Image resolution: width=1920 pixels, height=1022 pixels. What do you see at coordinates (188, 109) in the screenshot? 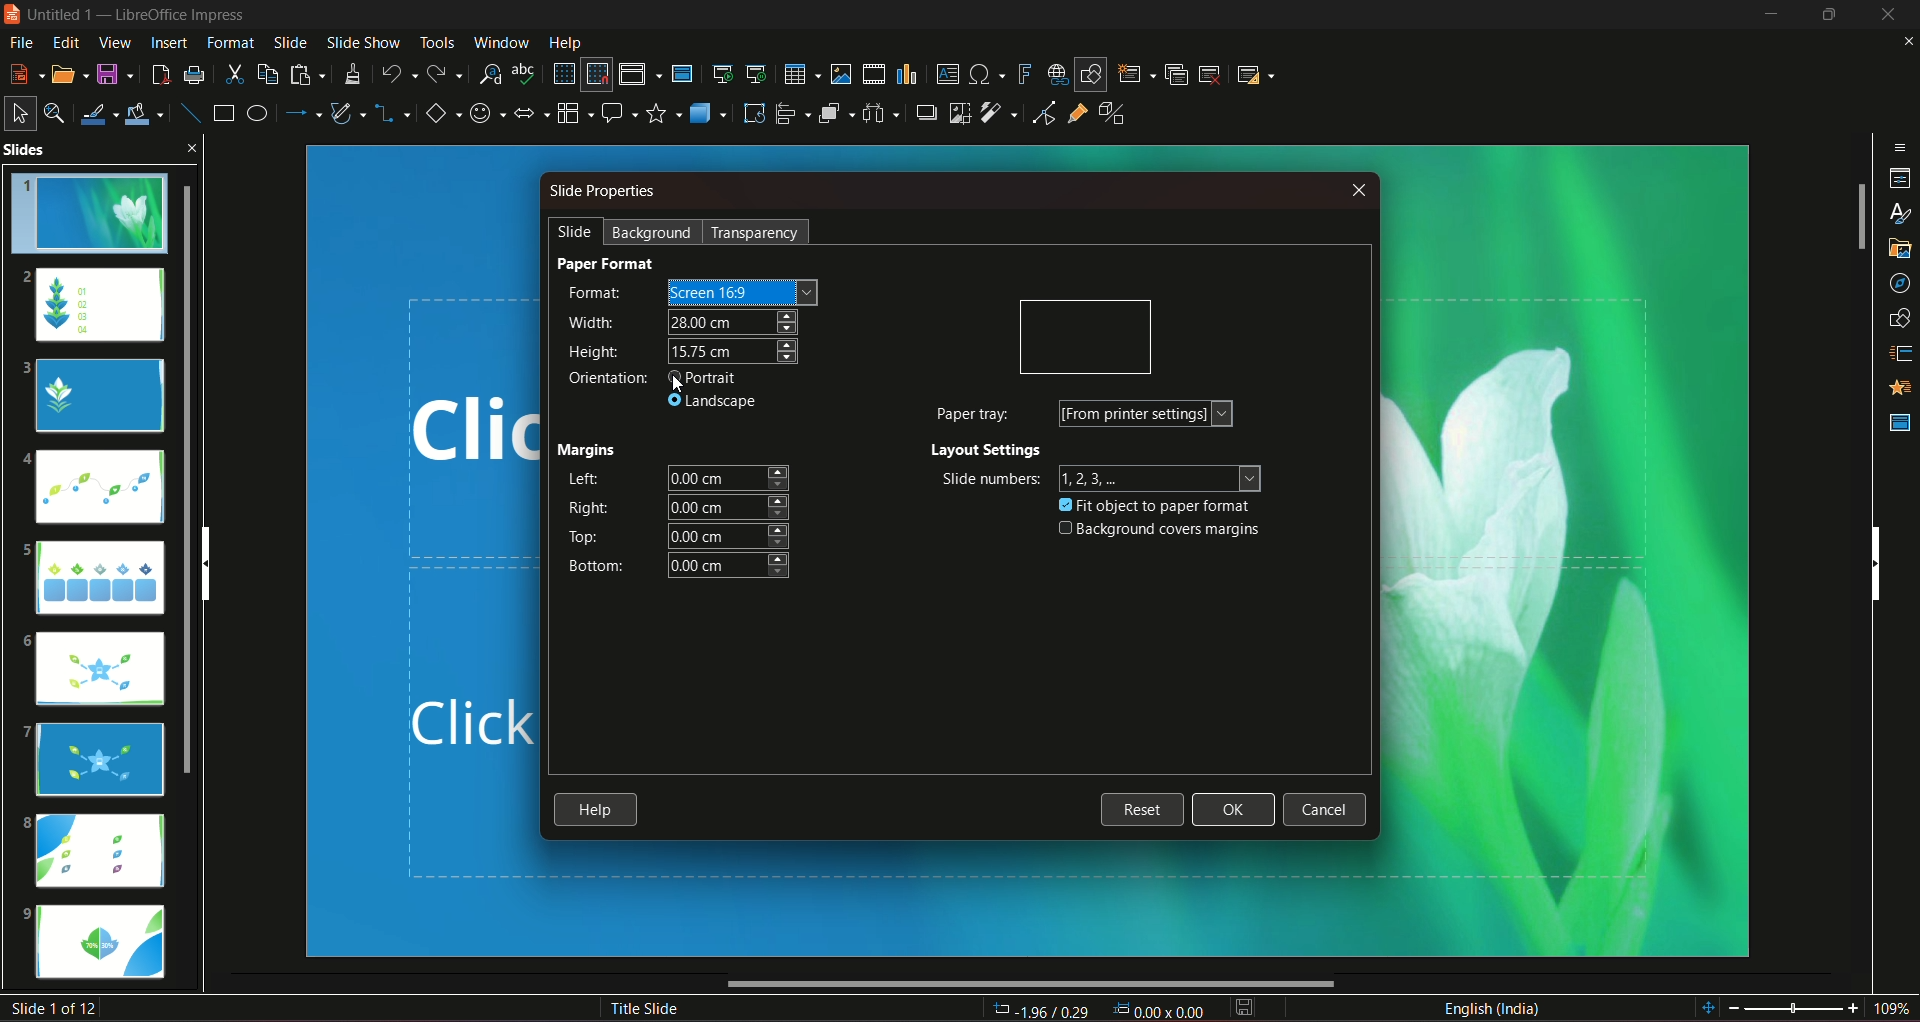
I see `insert line` at bounding box center [188, 109].